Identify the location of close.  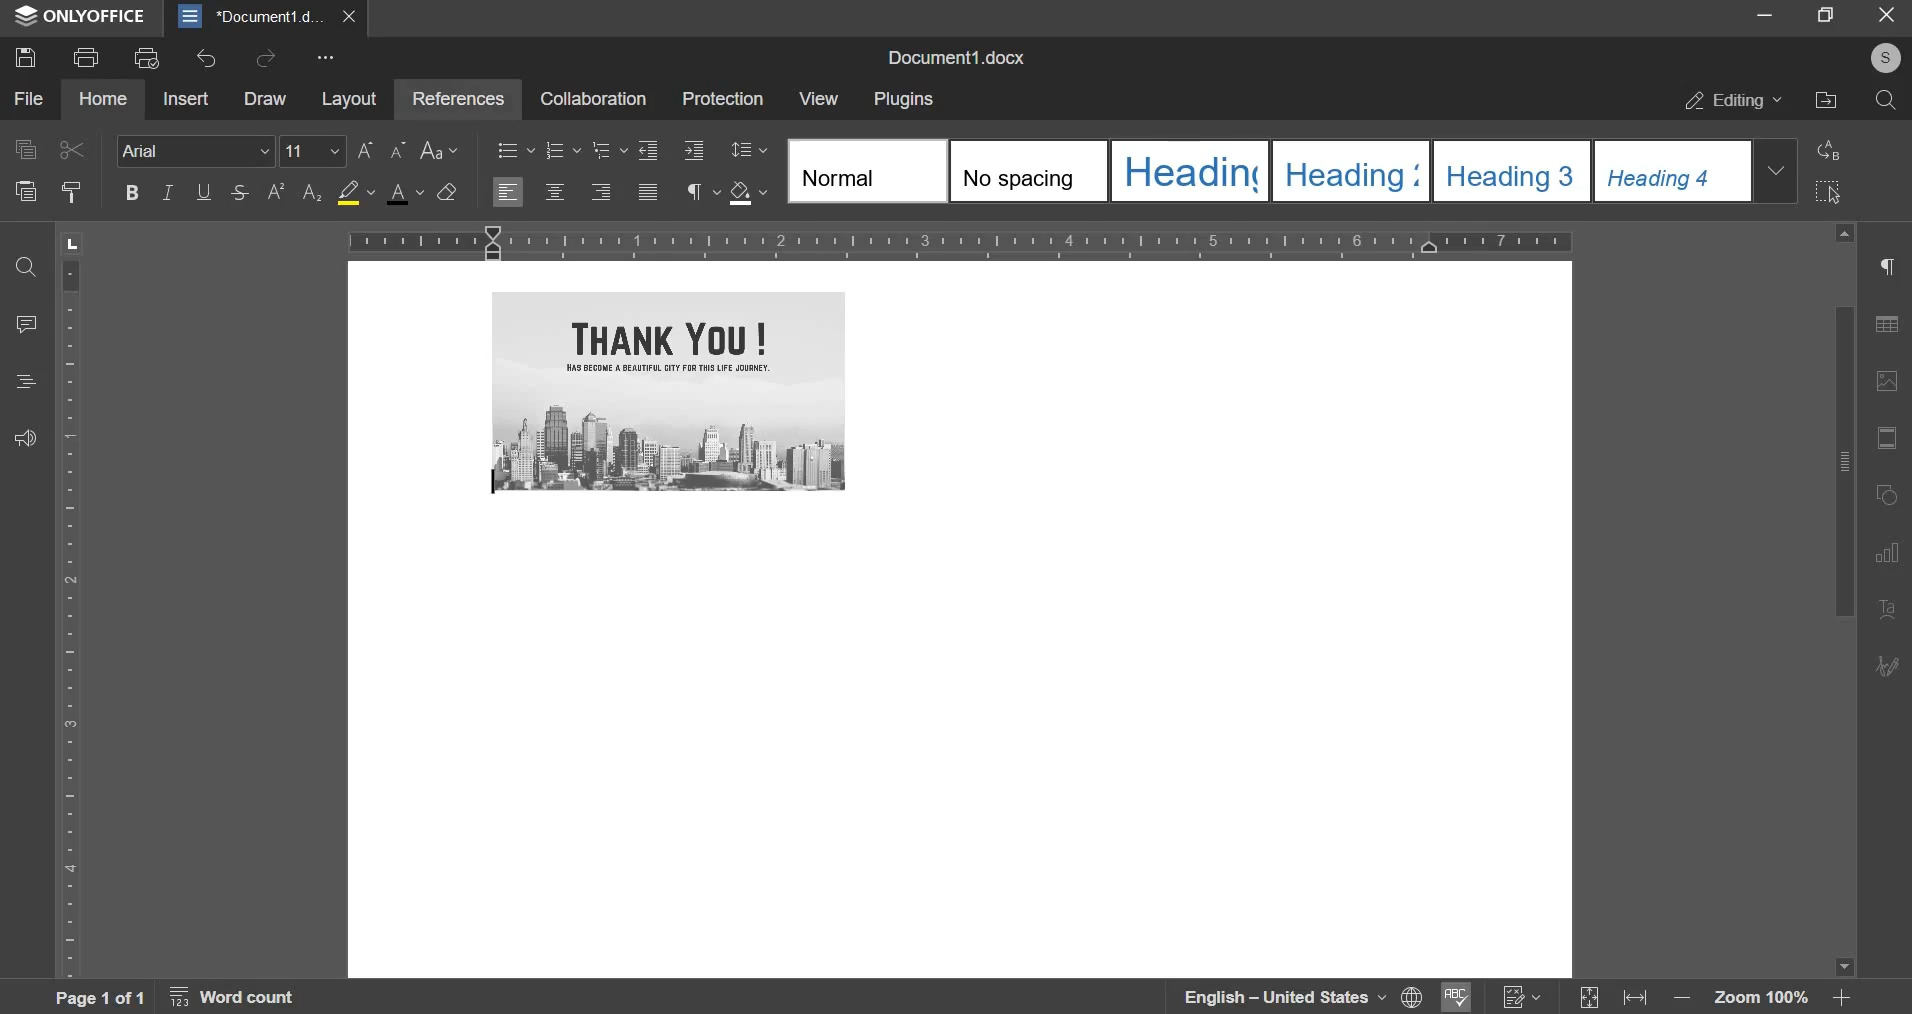
(354, 16).